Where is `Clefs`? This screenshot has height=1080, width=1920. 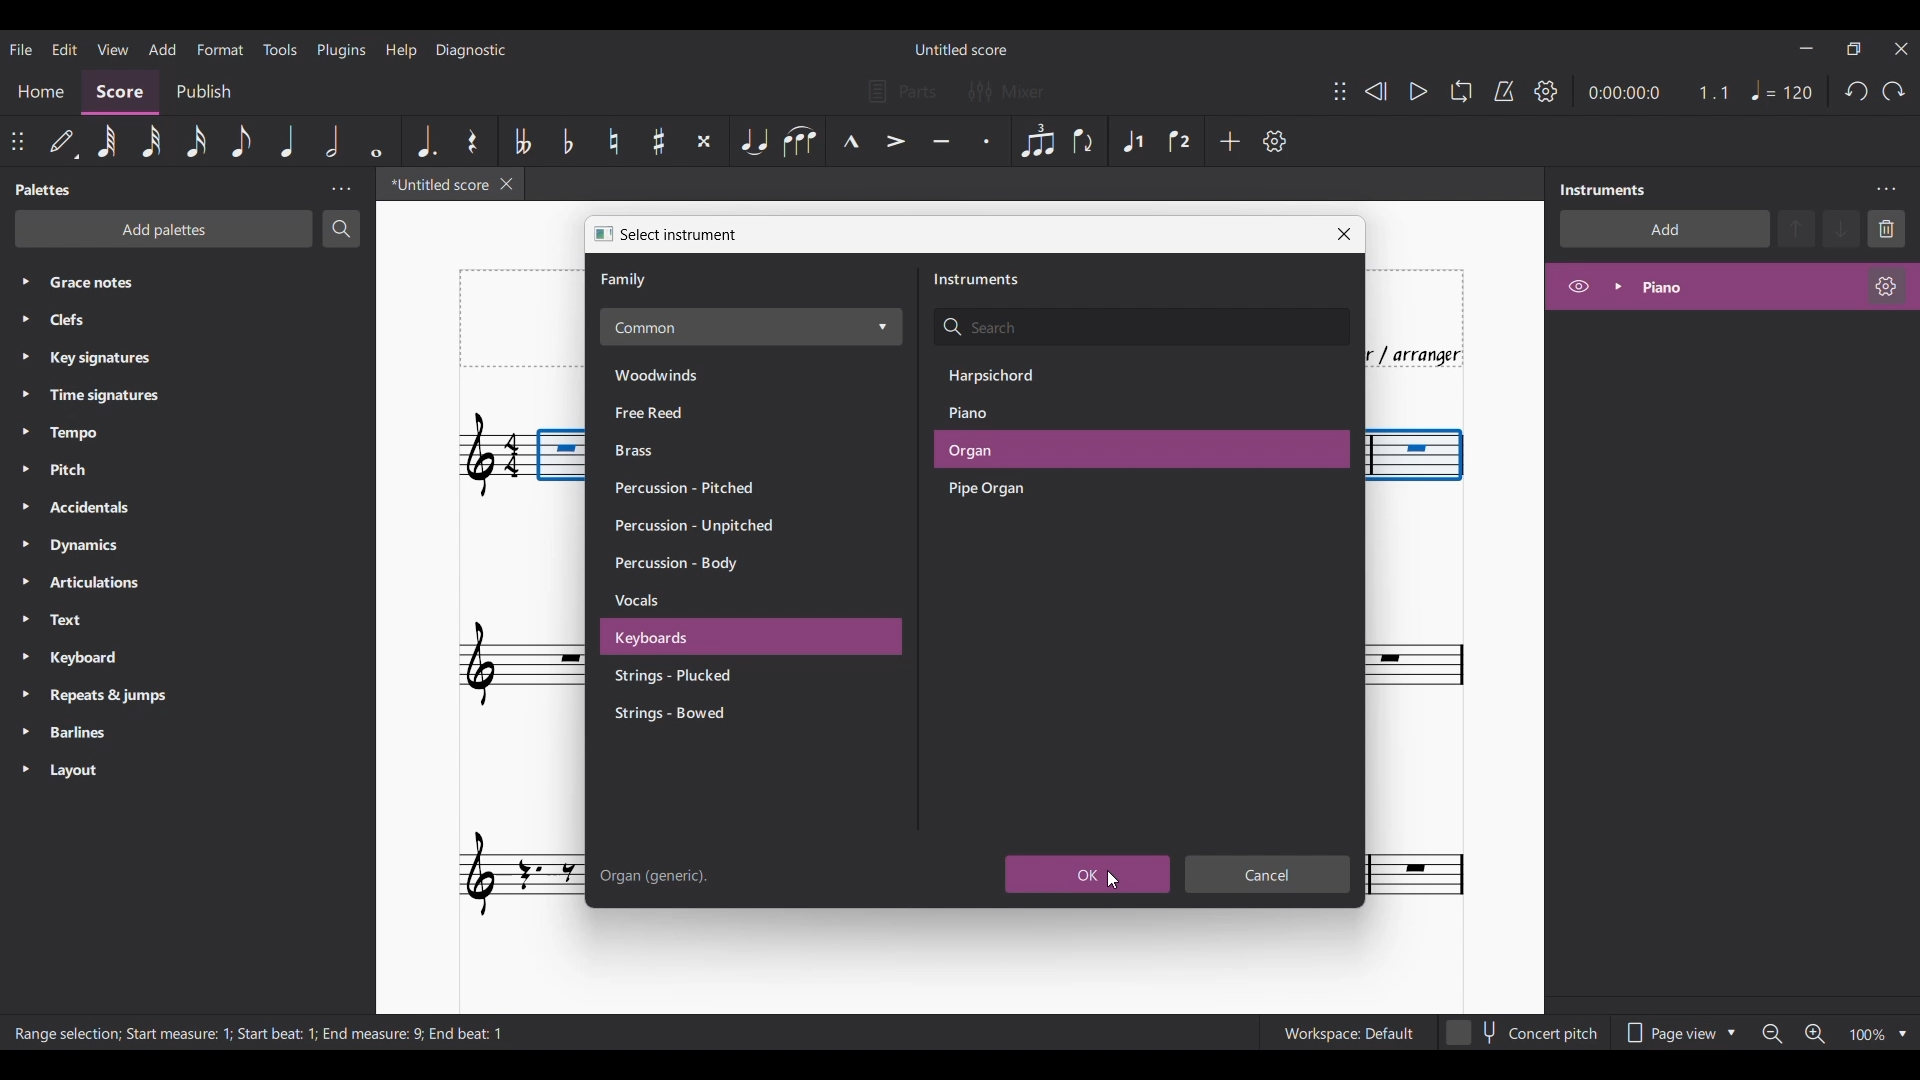 Clefs is located at coordinates (159, 320).